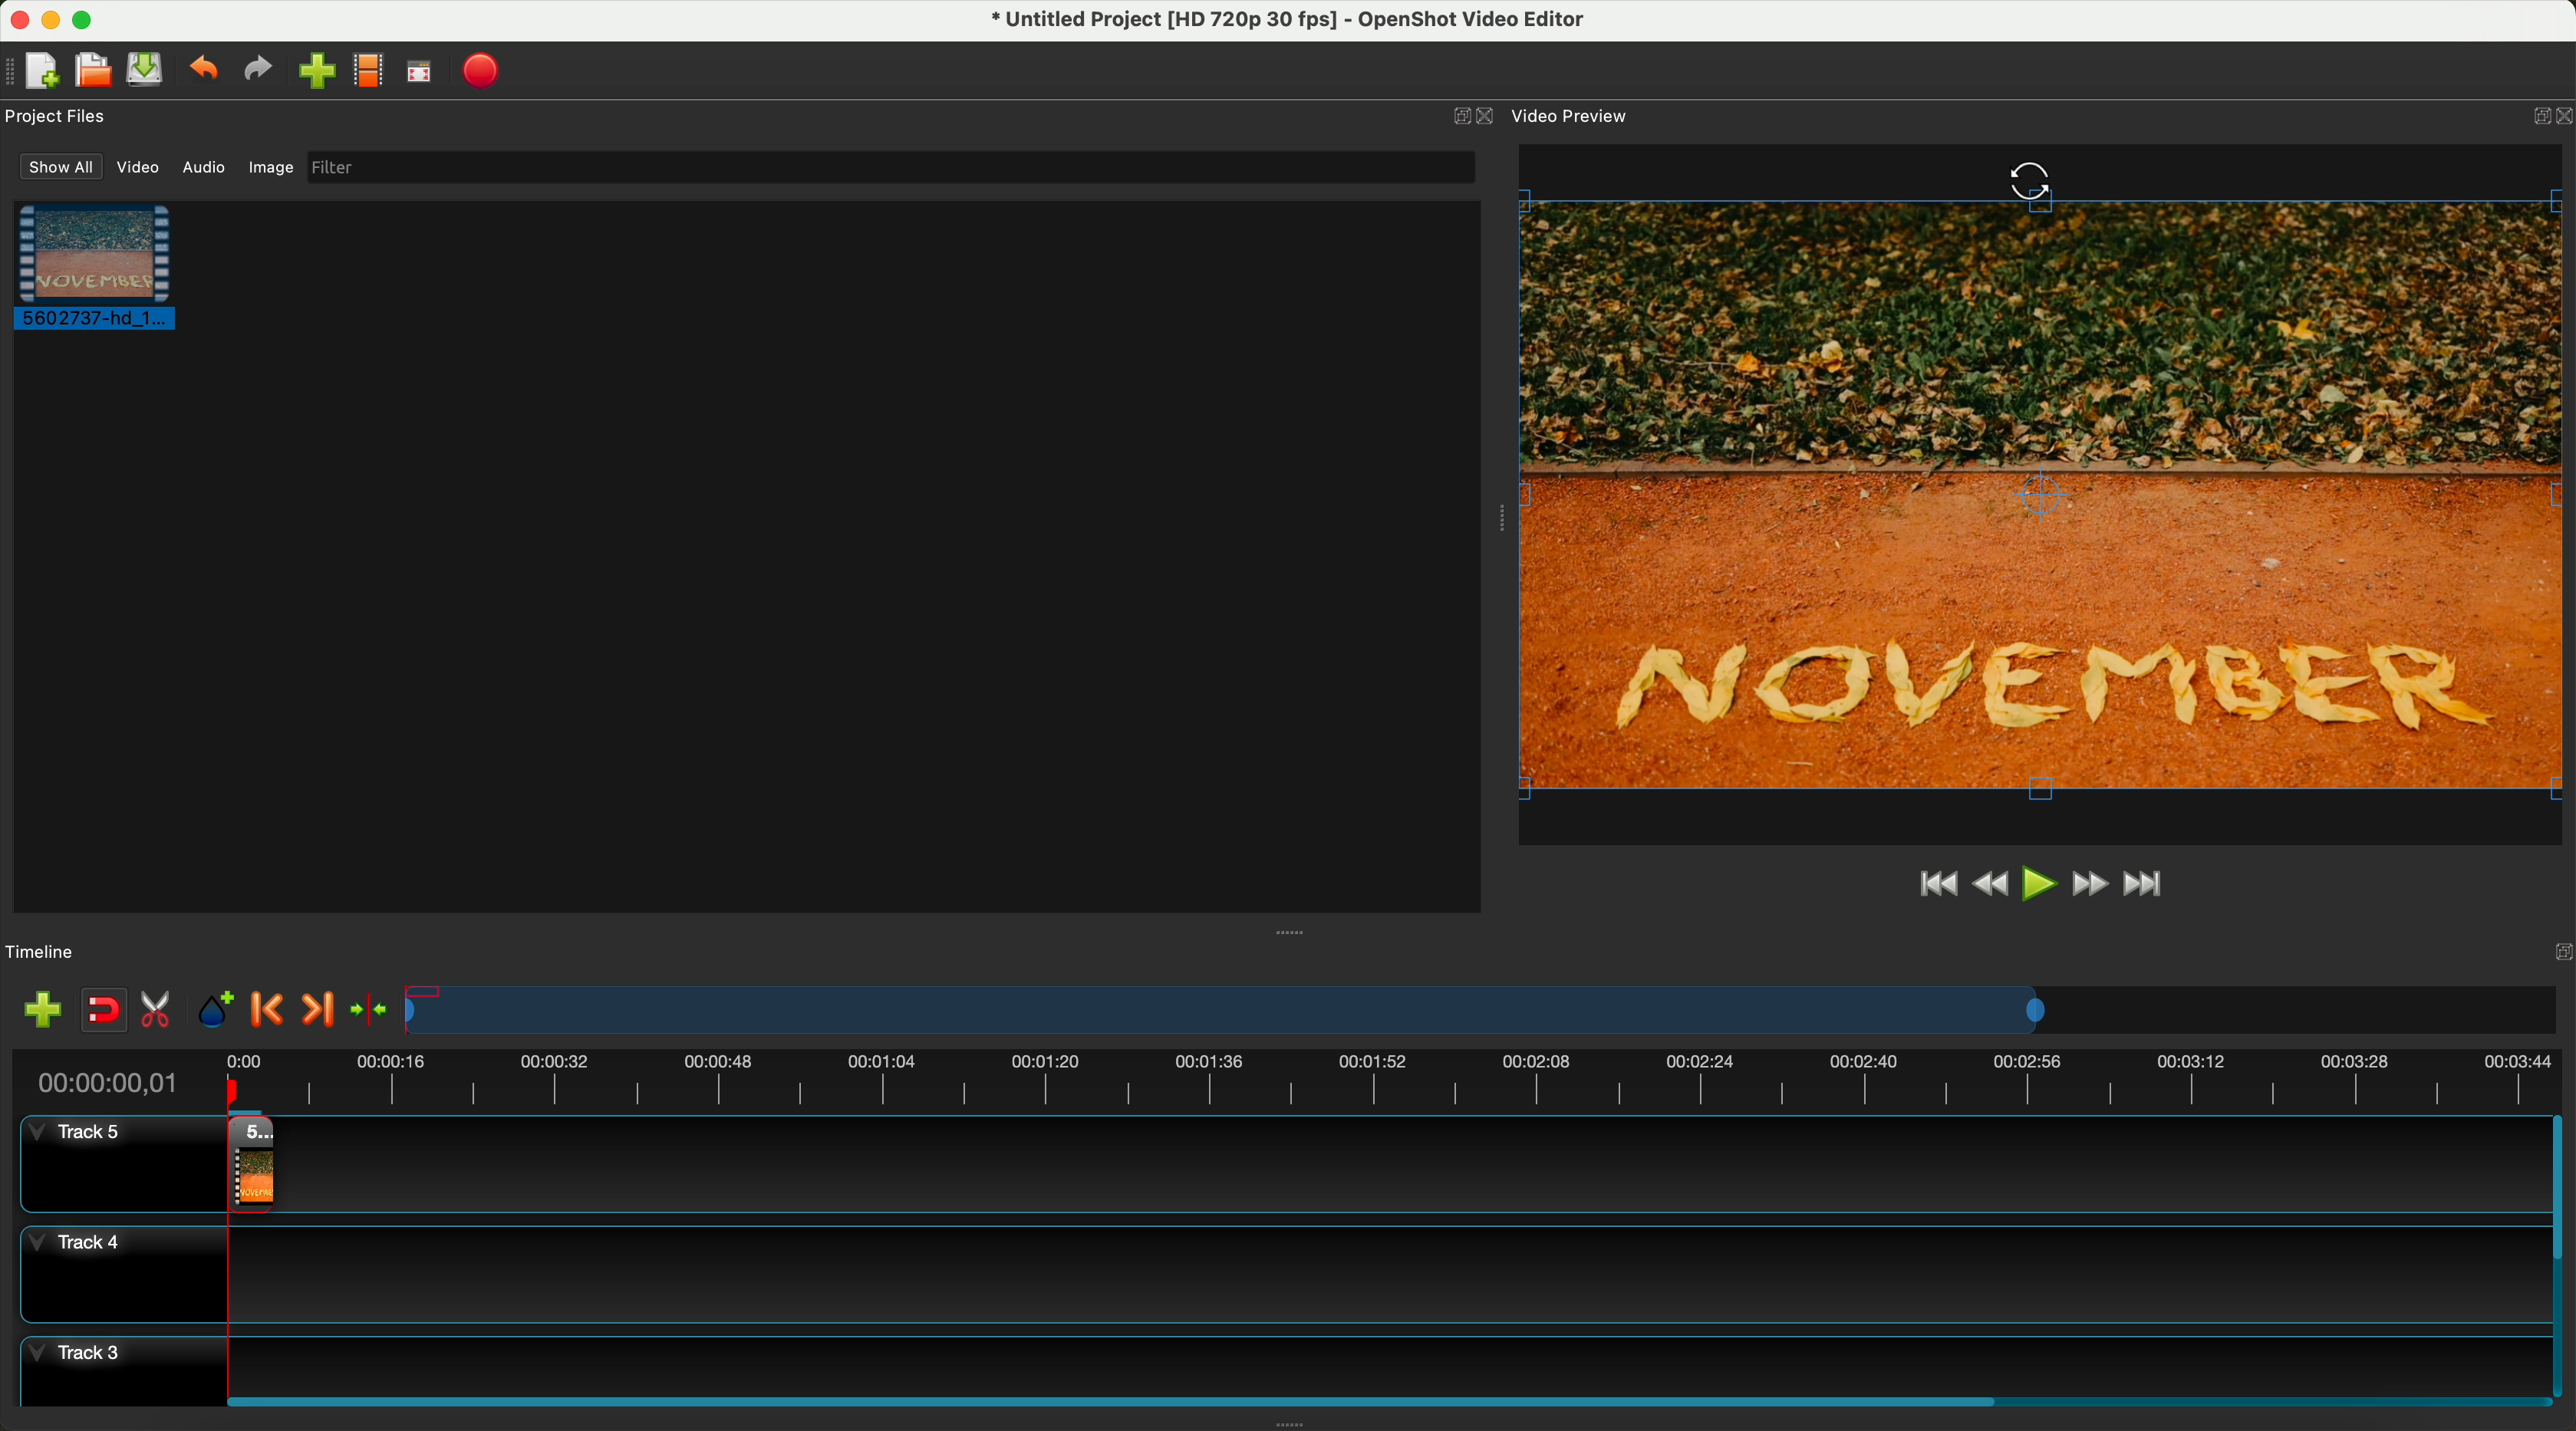 The image size is (2576, 1431). Describe the element at coordinates (1277, 1277) in the screenshot. I see `track 4` at that location.